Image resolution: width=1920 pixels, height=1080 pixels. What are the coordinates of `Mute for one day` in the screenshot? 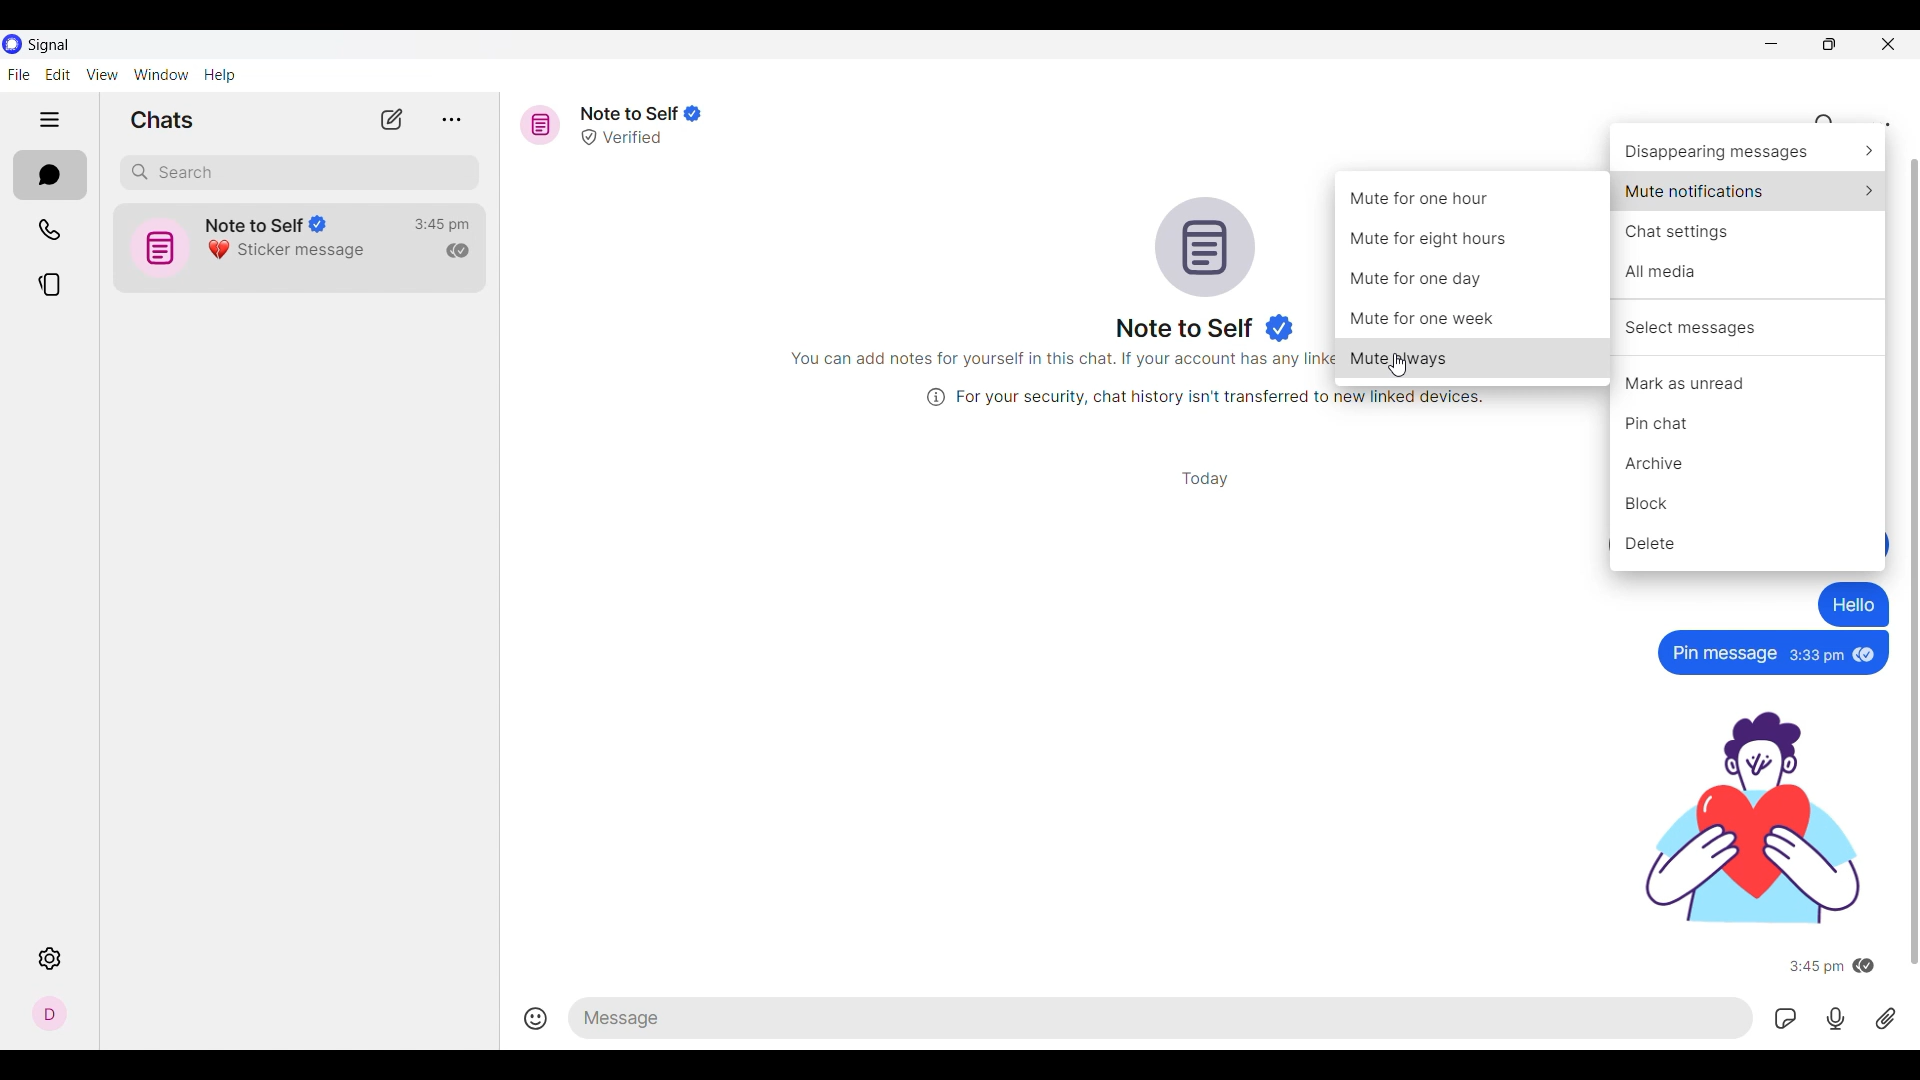 It's located at (1426, 278).